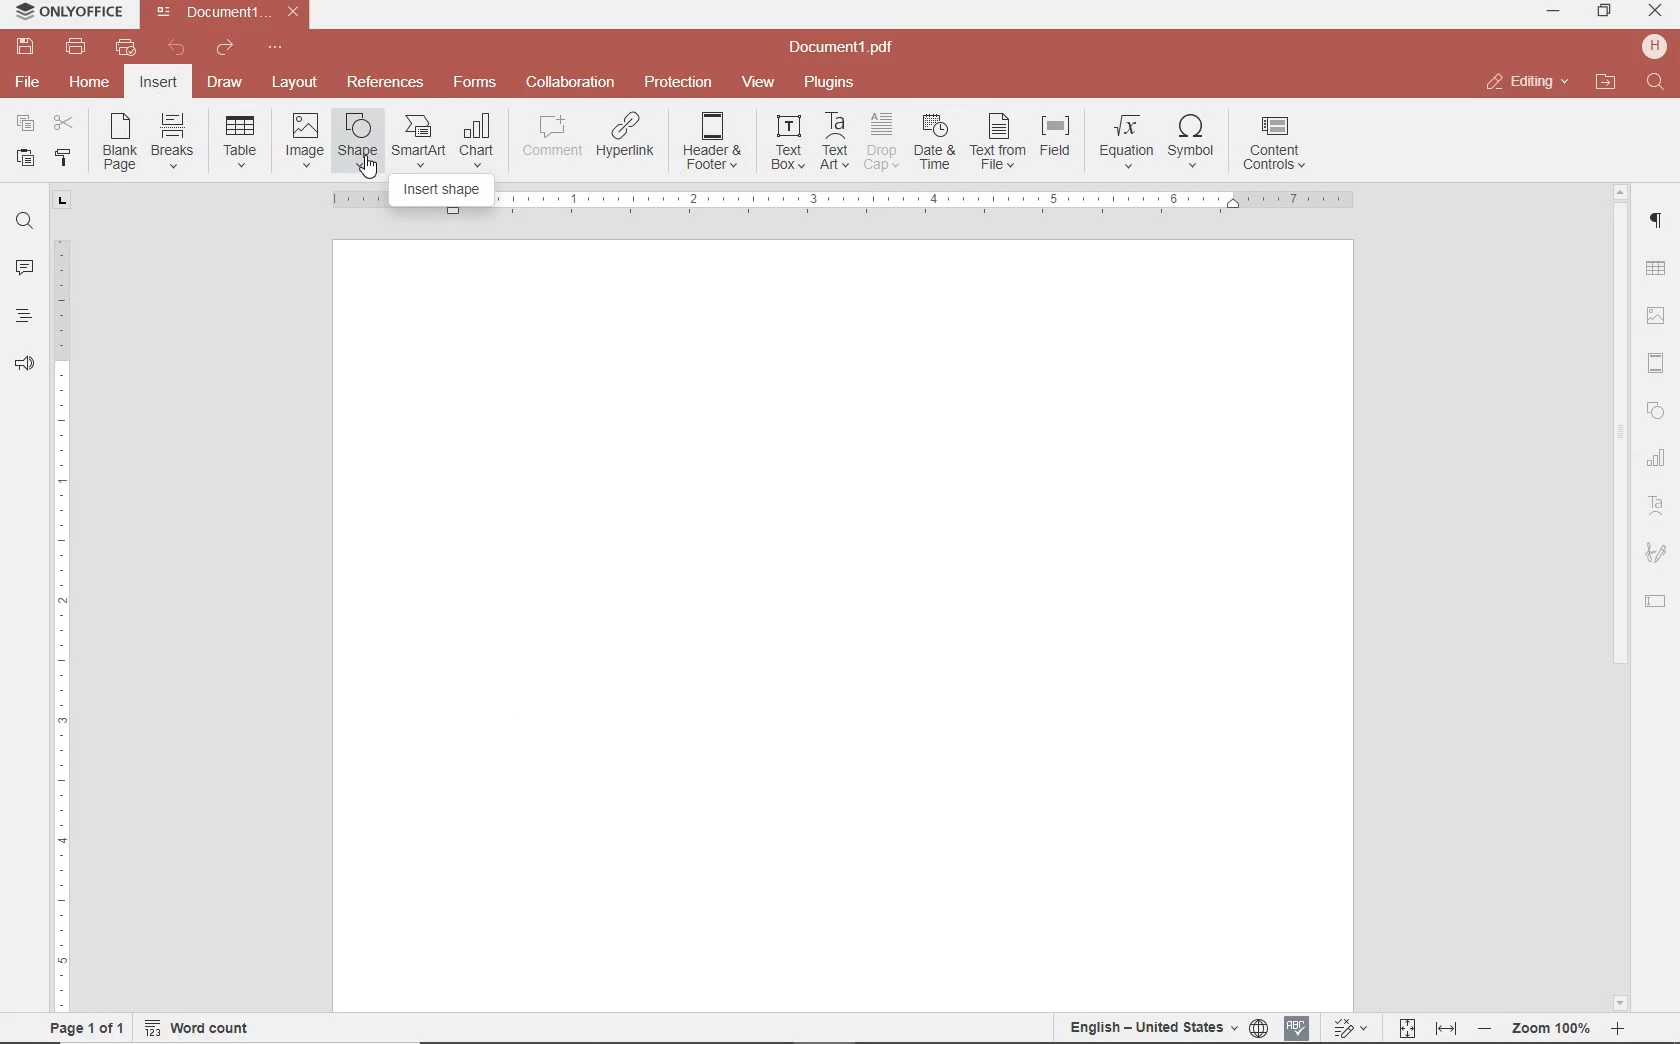 The height and width of the screenshot is (1044, 1680). I want to click on forms, so click(475, 82).